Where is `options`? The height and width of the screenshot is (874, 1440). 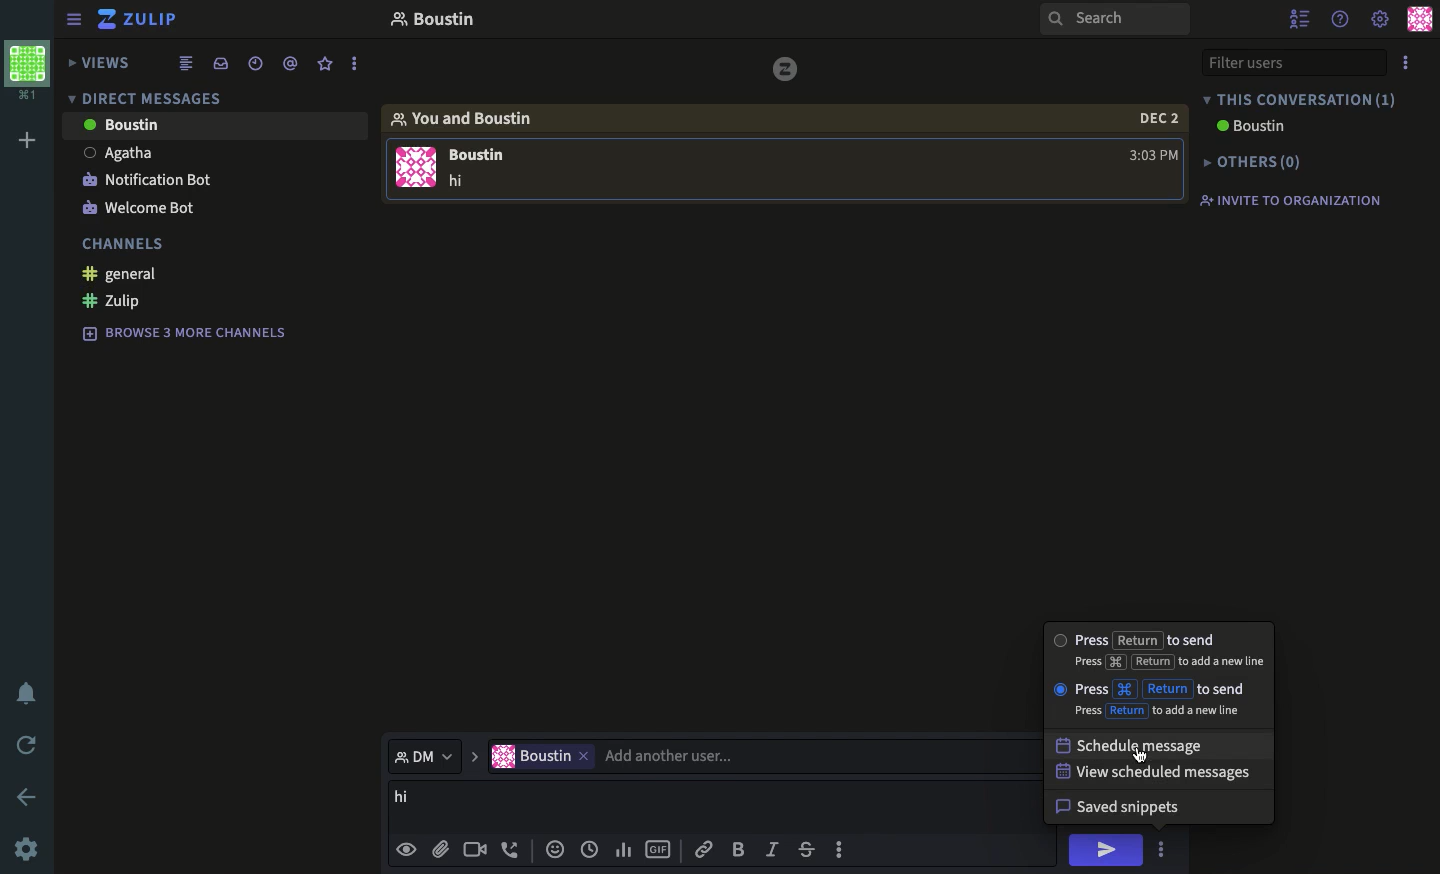
options is located at coordinates (1406, 63).